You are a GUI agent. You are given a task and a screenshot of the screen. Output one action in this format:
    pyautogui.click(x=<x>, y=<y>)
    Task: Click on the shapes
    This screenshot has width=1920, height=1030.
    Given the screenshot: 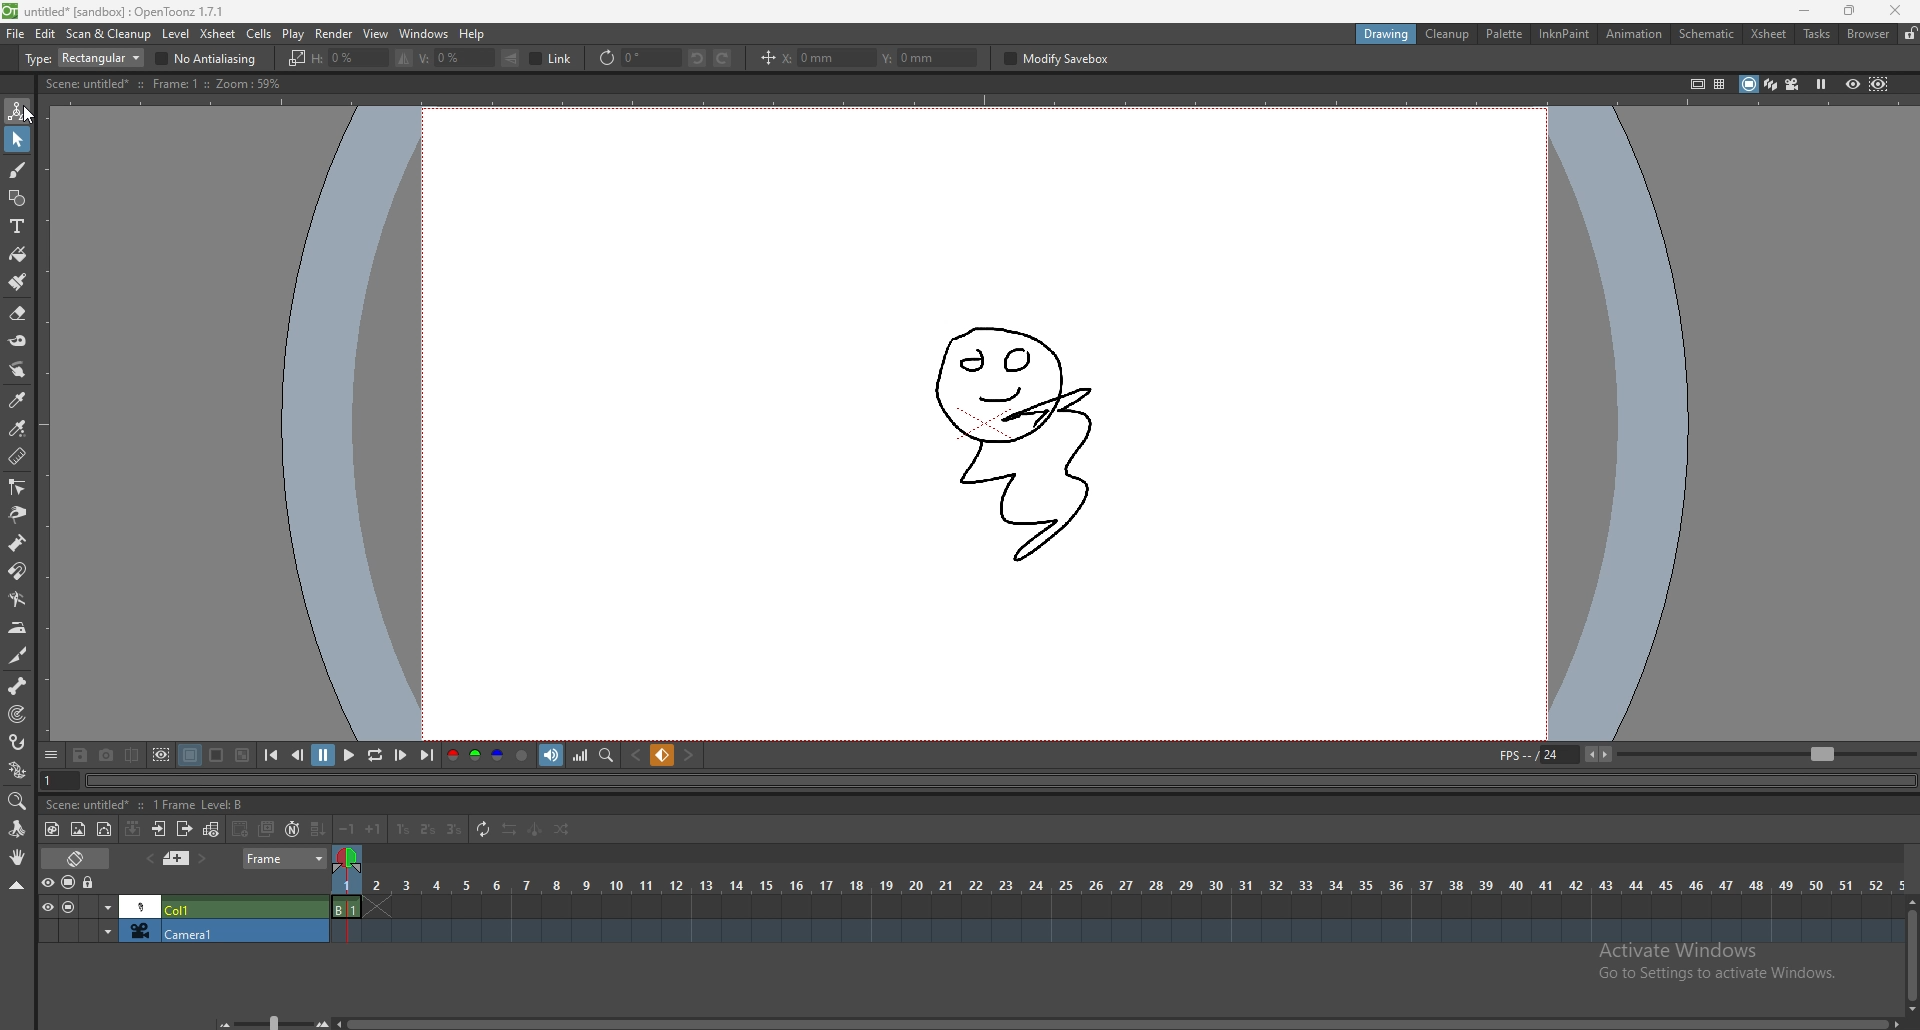 What is the action you would take?
    pyautogui.click(x=17, y=198)
    